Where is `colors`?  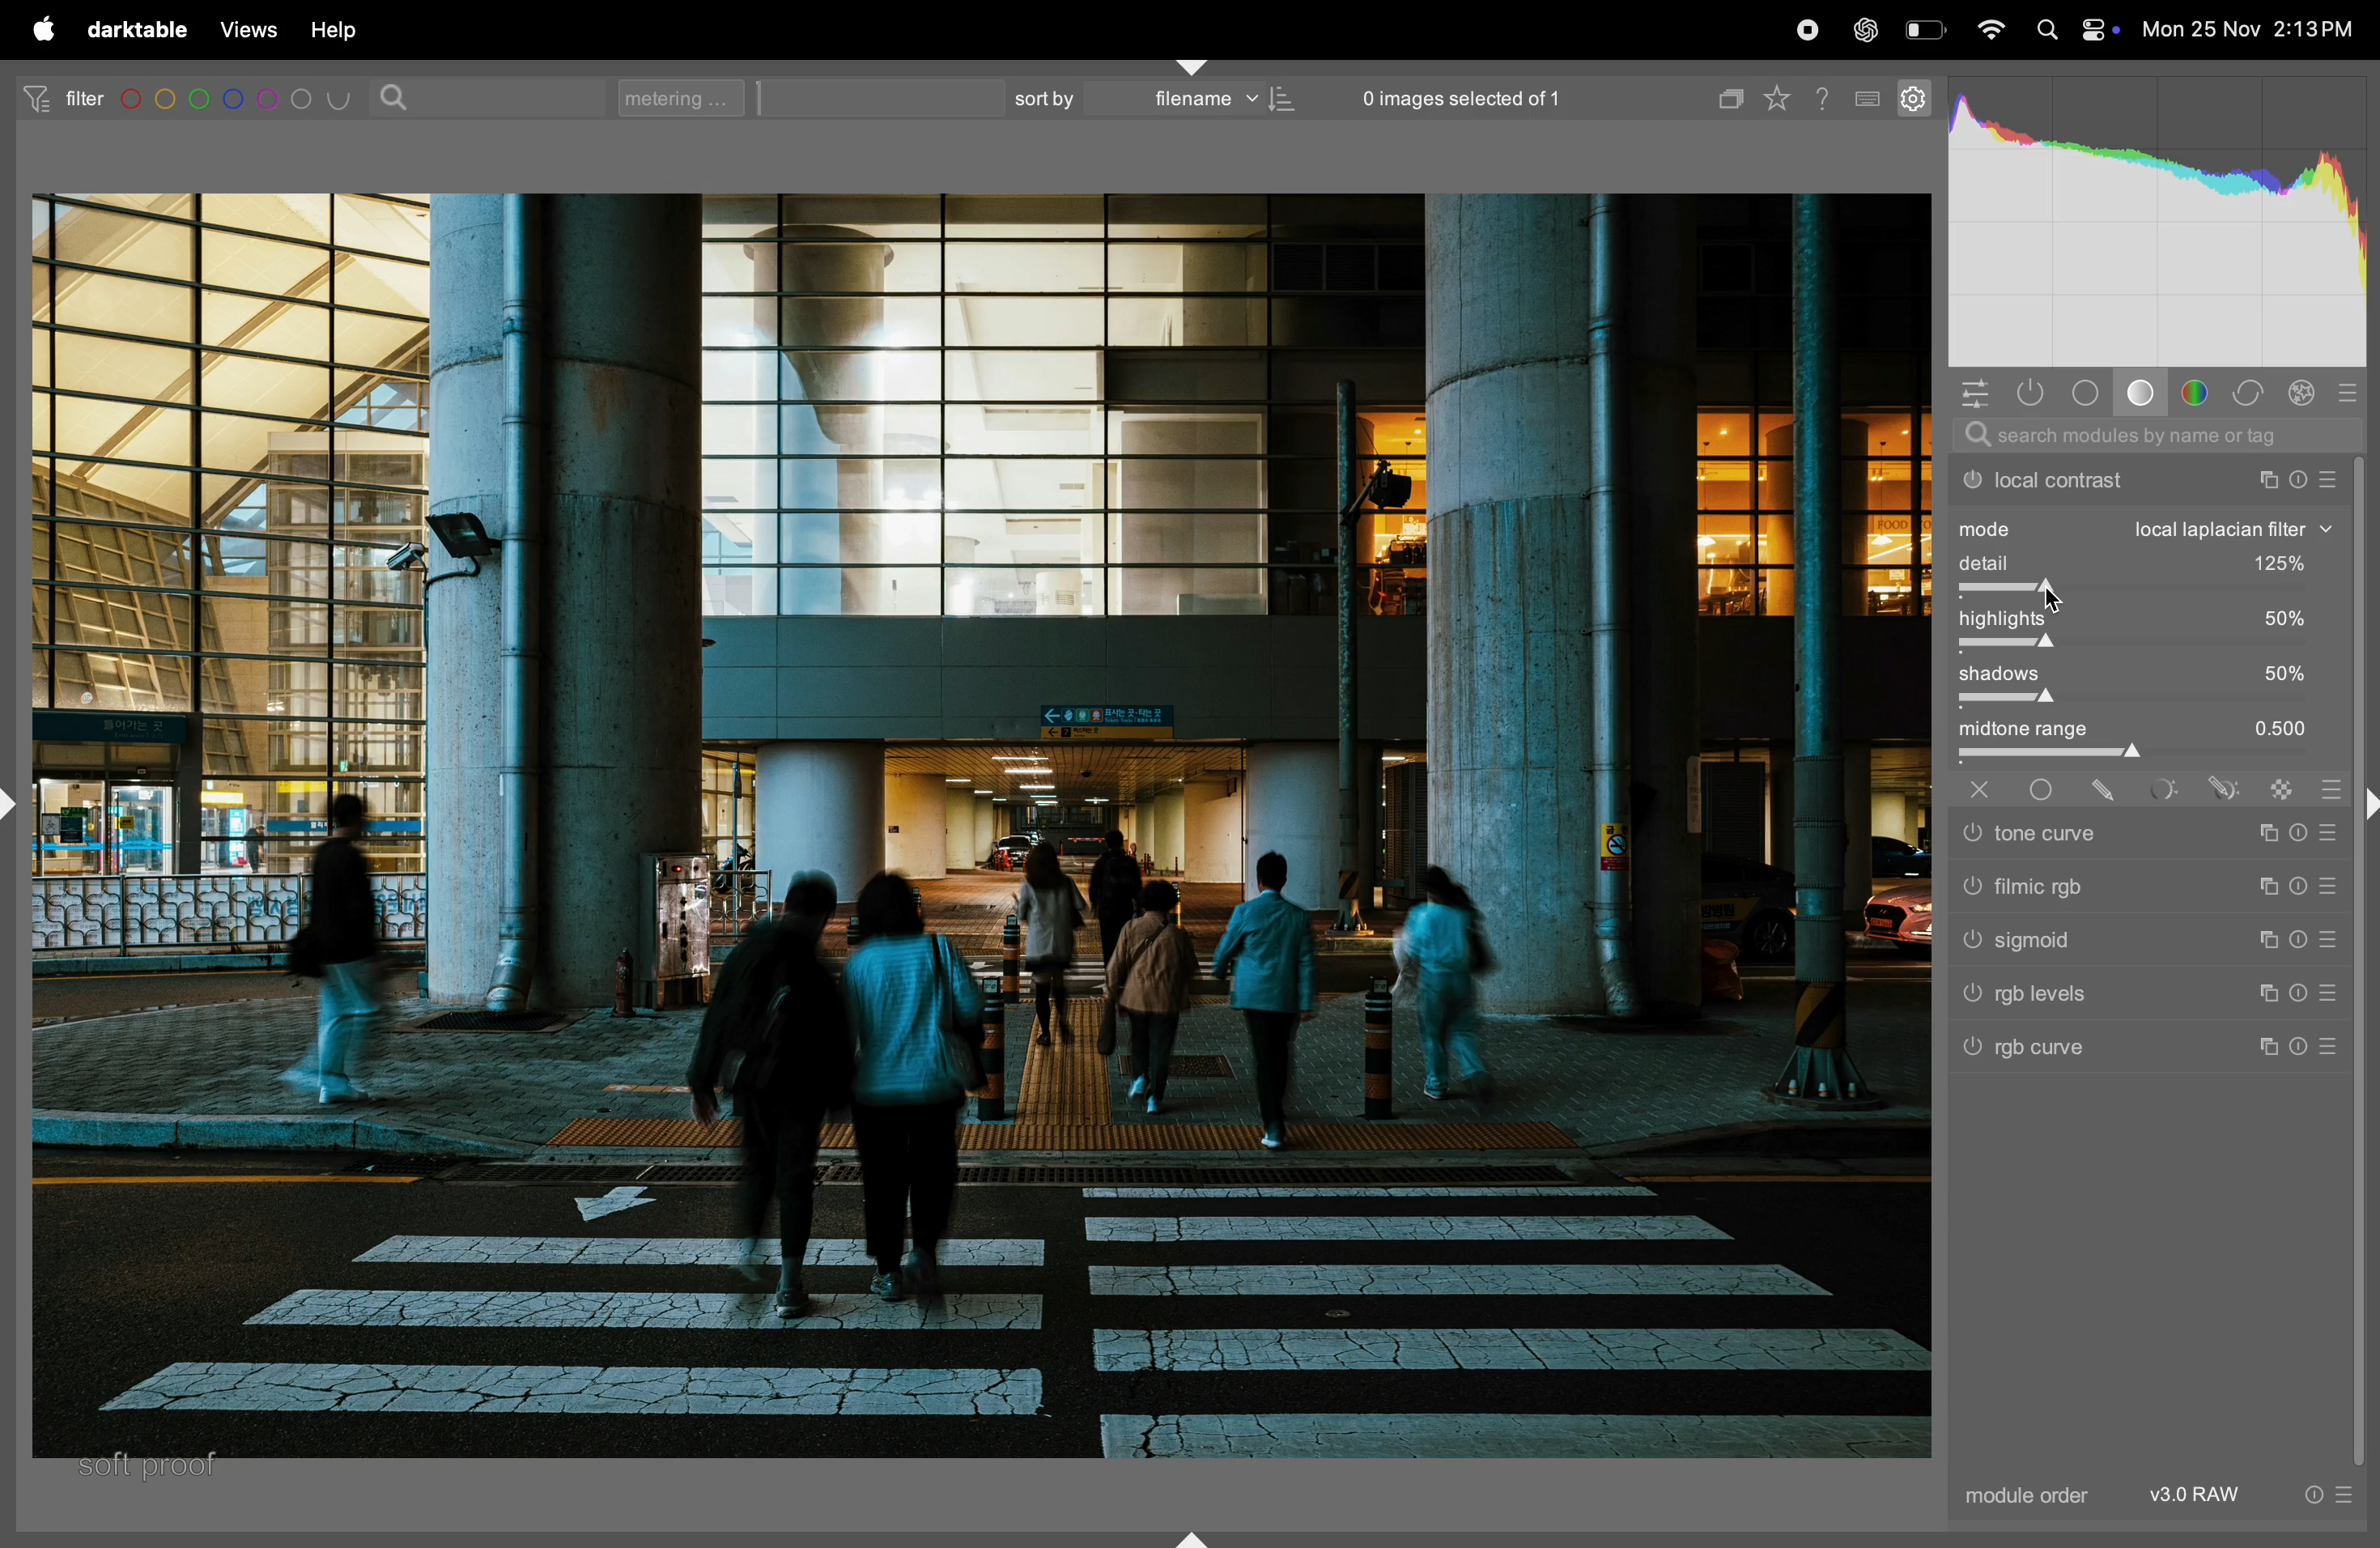 colors is located at coordinates (2198, 391).